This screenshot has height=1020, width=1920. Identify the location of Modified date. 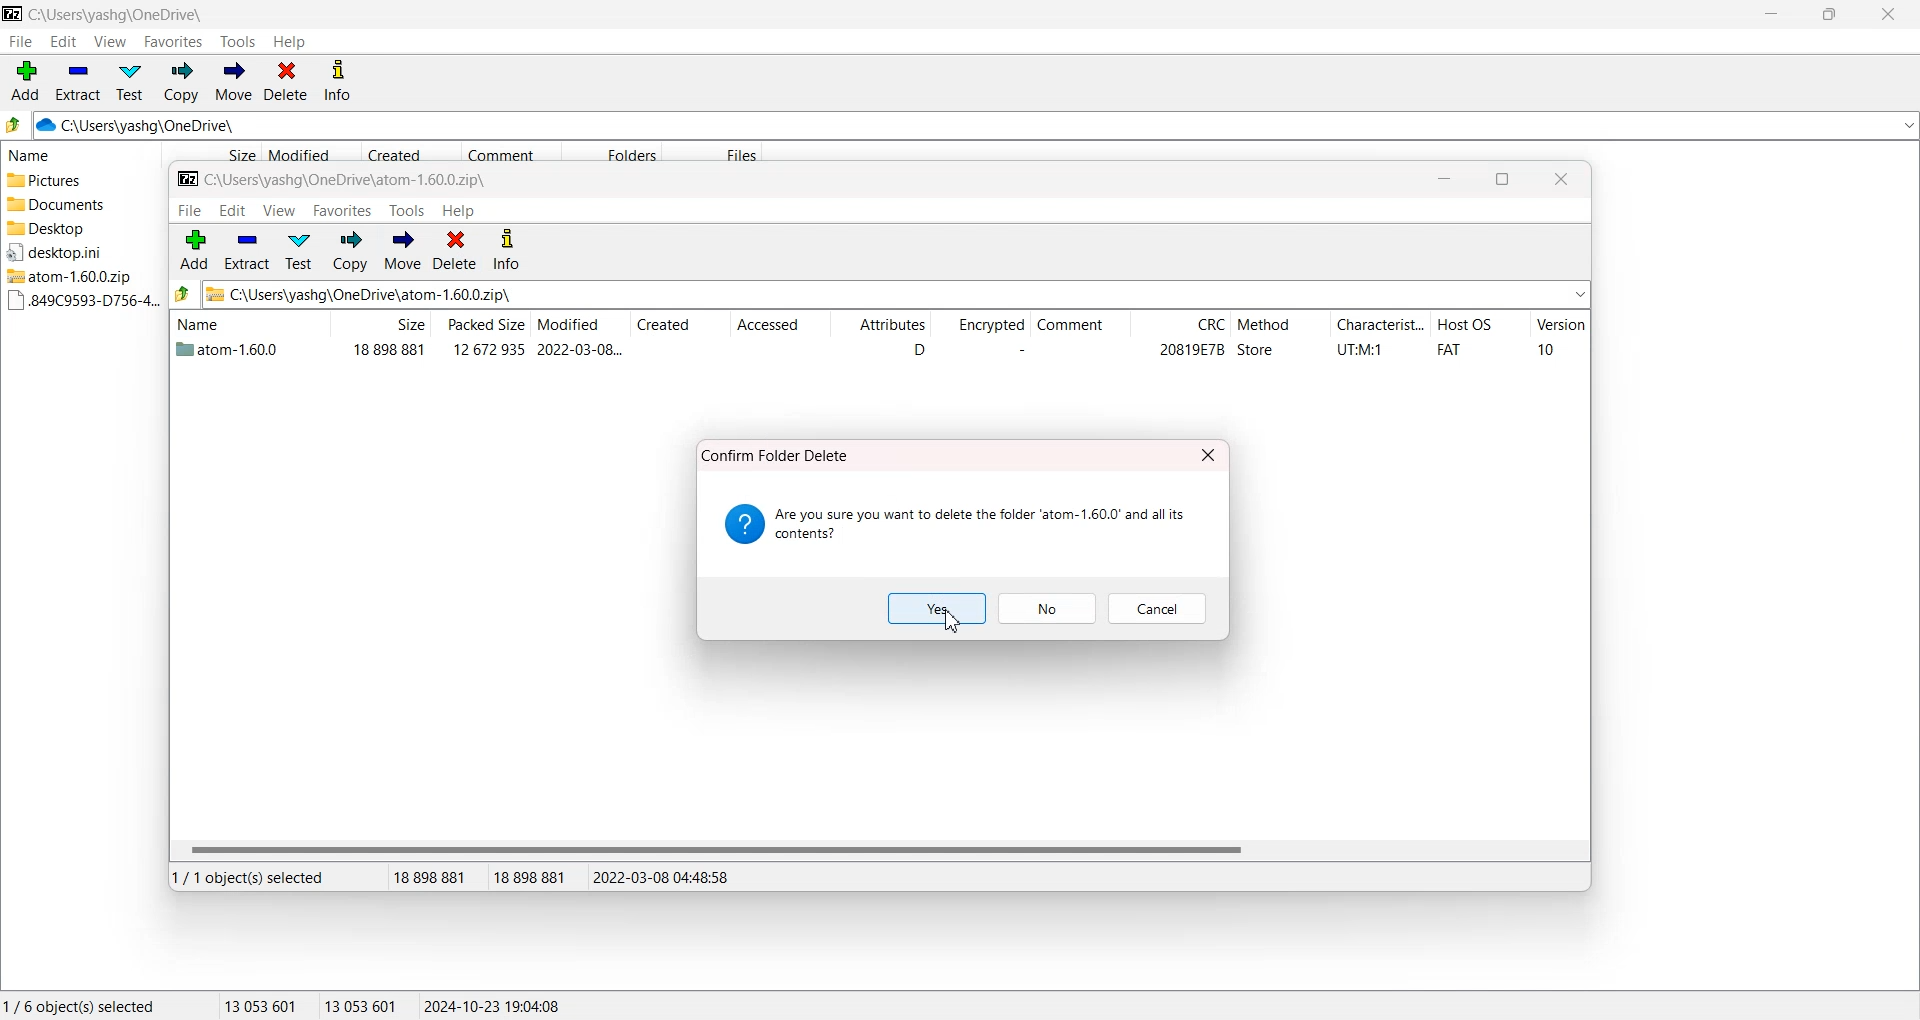
(310, 153).